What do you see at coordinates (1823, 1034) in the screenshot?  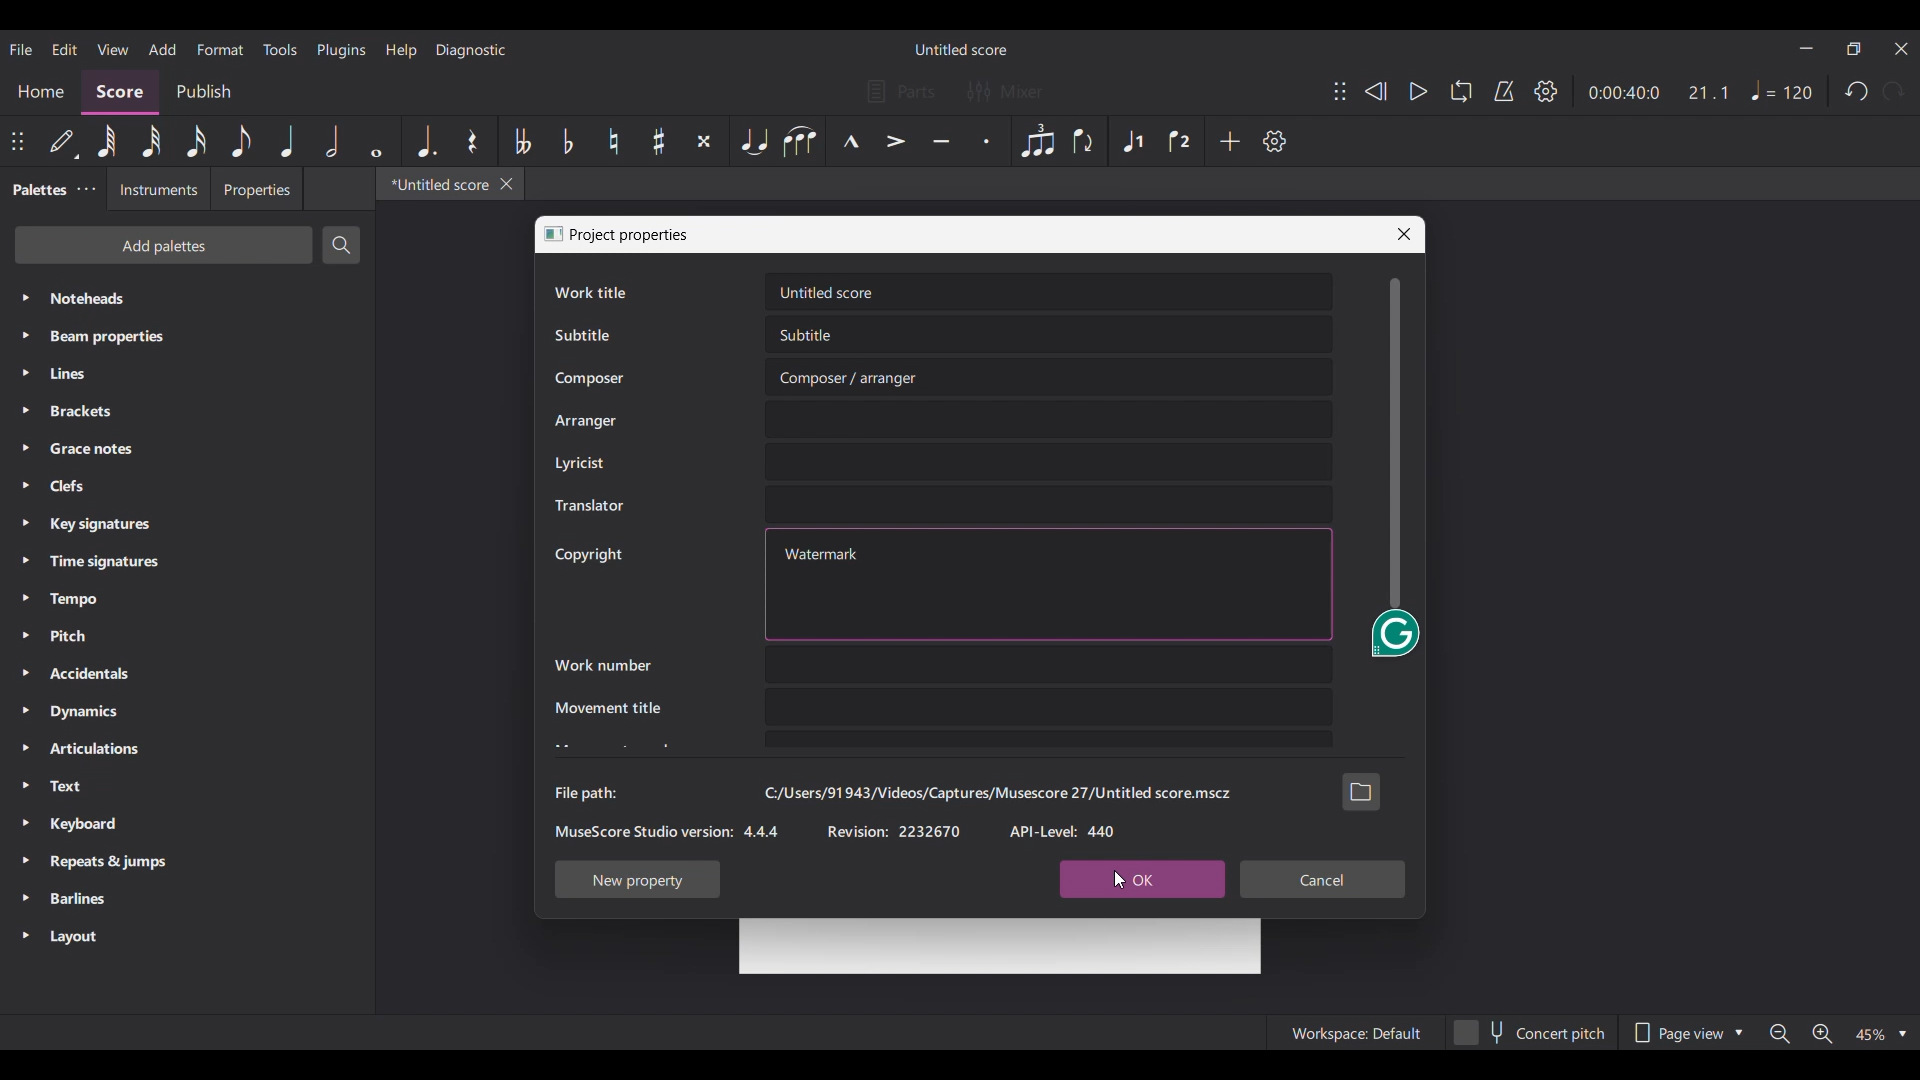 I see `Zoom in` at bounding box center [1823, 1034].